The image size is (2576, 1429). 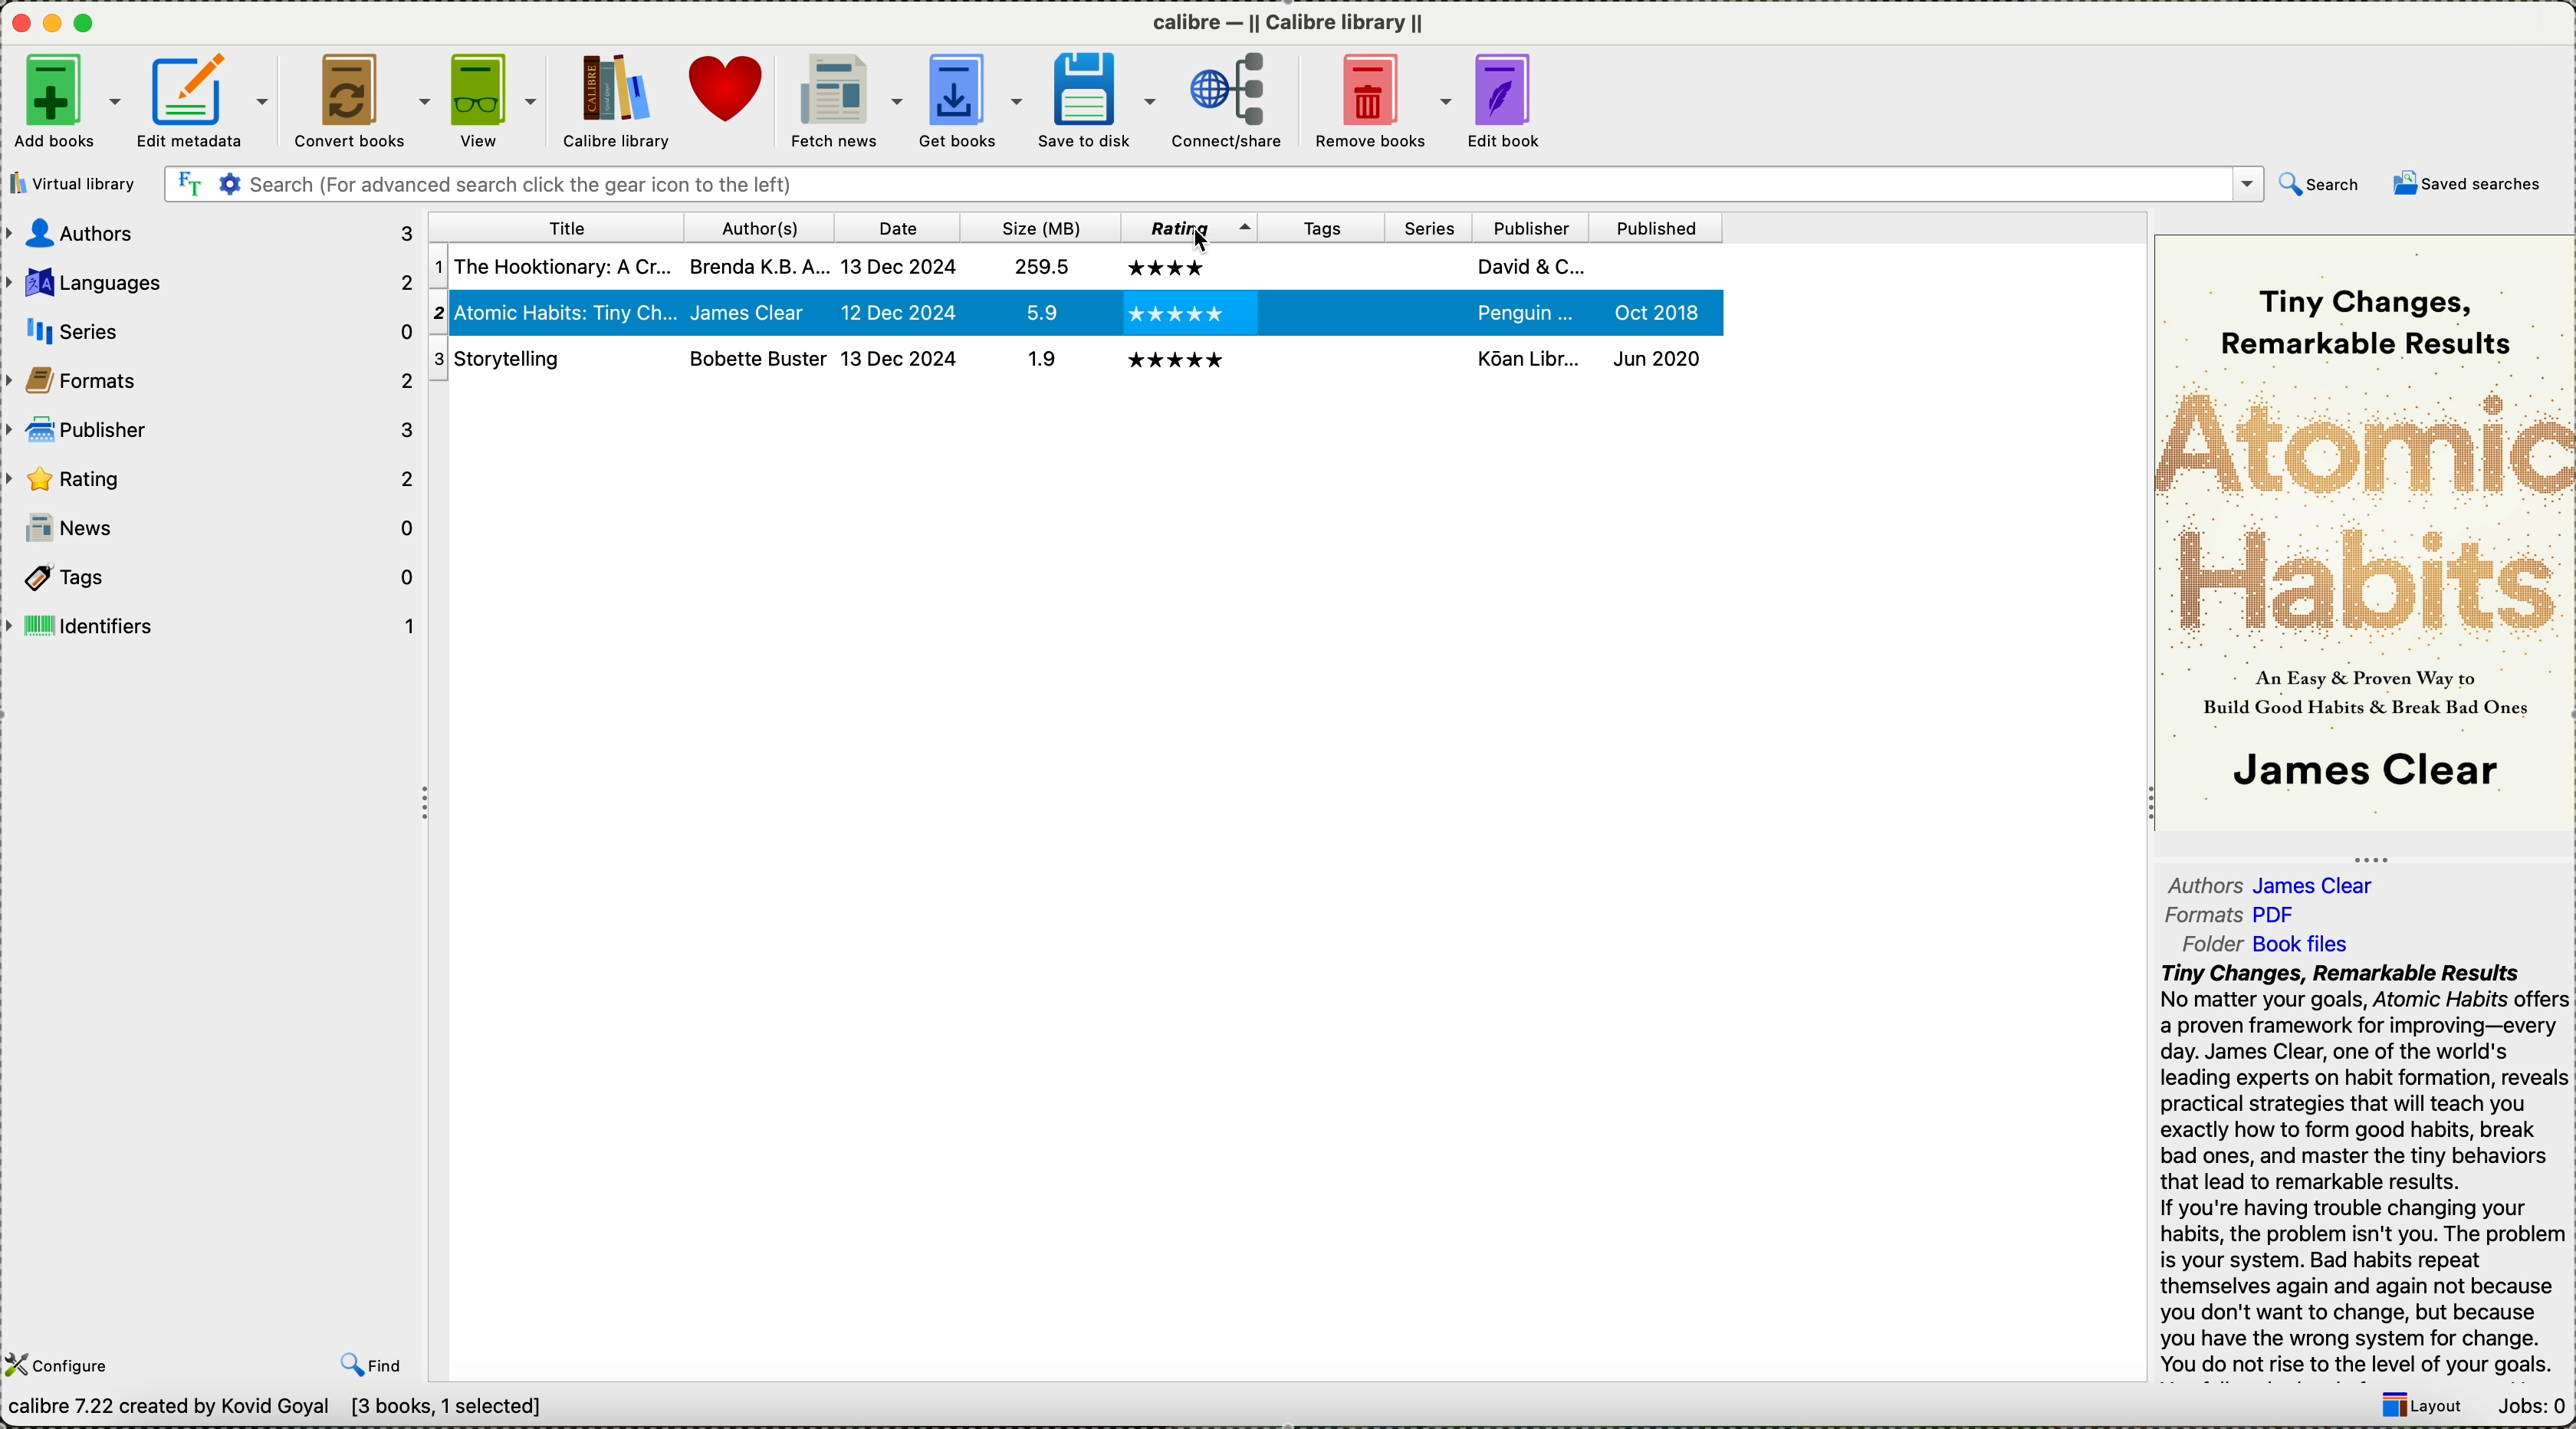 What do you see at coordinates (2369, 690) in the screenshot?
I see `An easy & Proven way to Build Good Habits & Break Bad Ones` at bounding box center [2369, 690].